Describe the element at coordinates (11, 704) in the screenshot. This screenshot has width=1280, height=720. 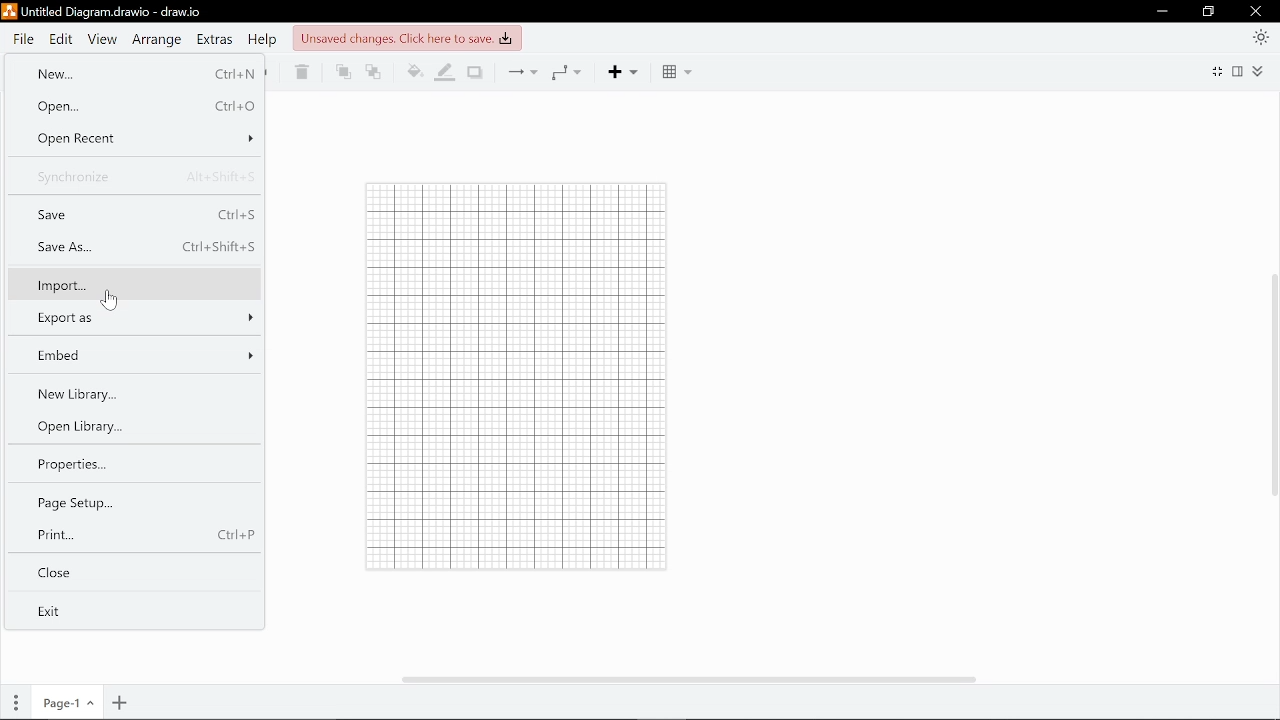
I see `pages` at that location.